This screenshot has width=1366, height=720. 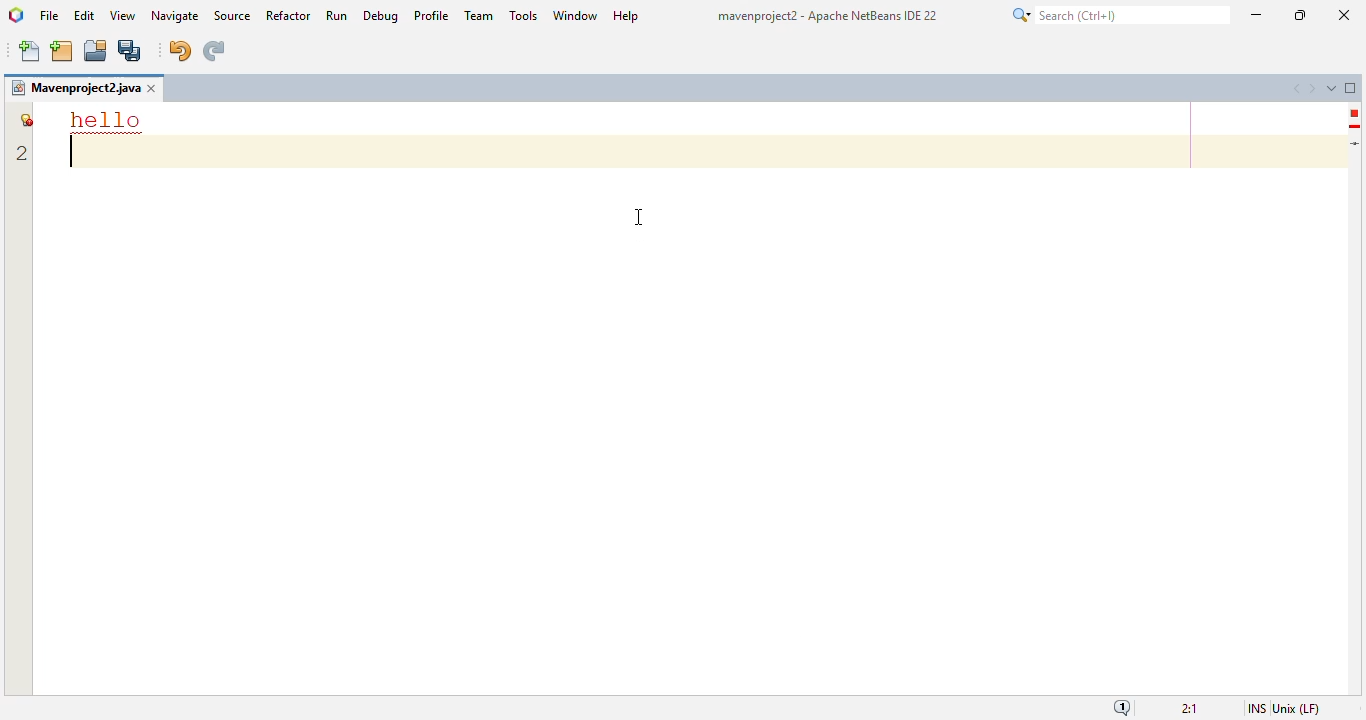 I want to click on navigate, so click(x=176, y=16).